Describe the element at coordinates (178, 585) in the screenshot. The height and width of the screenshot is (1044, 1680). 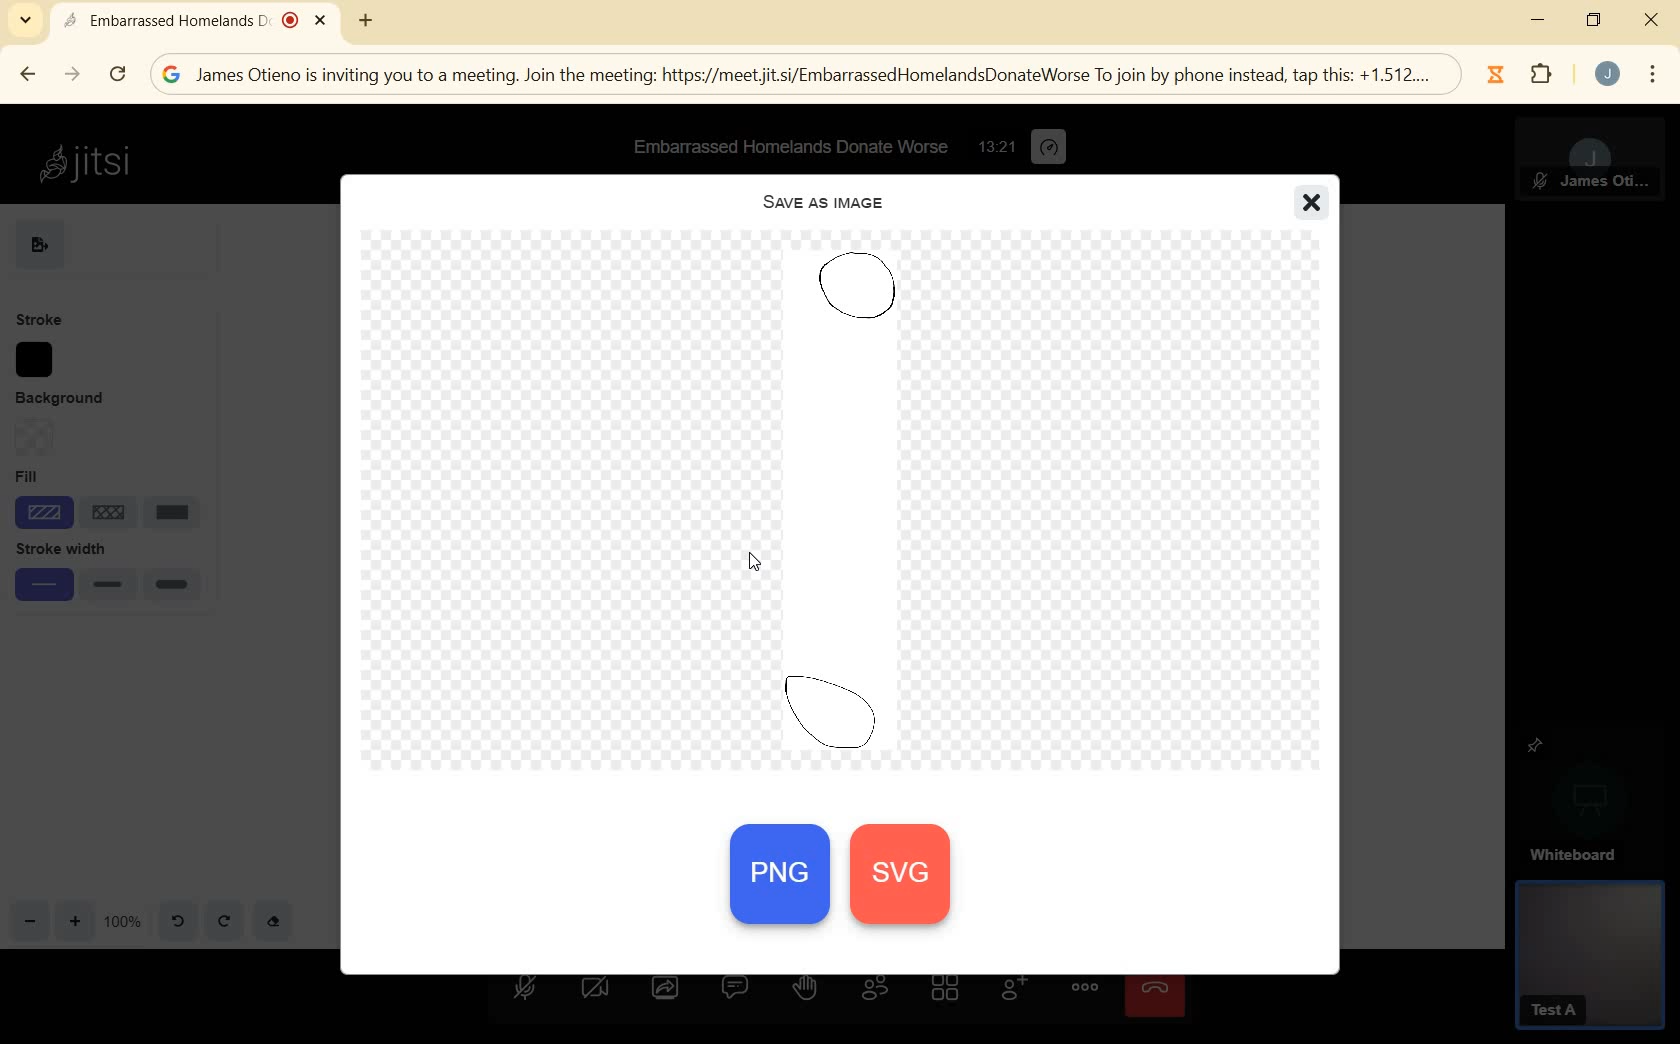
I see `large` at that location.